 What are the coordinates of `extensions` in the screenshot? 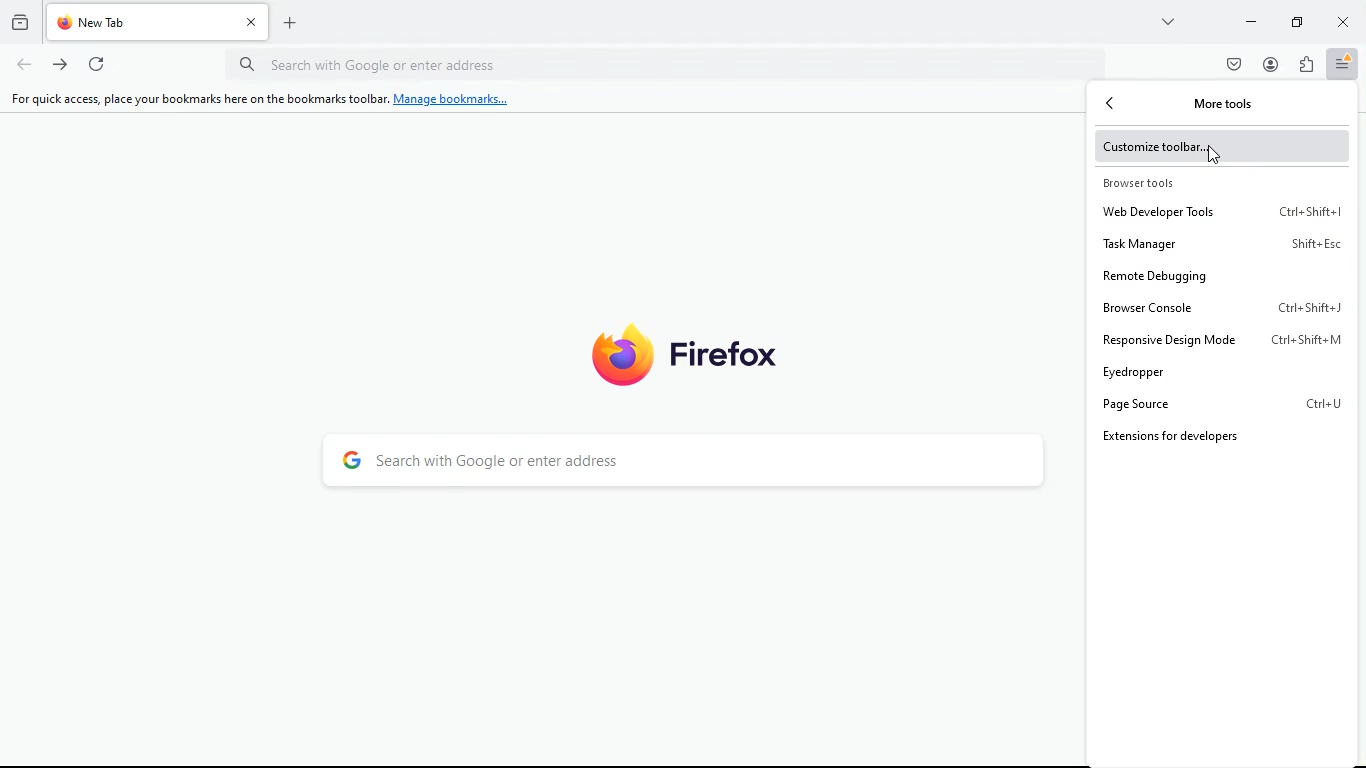 It's located at (1307, 65).